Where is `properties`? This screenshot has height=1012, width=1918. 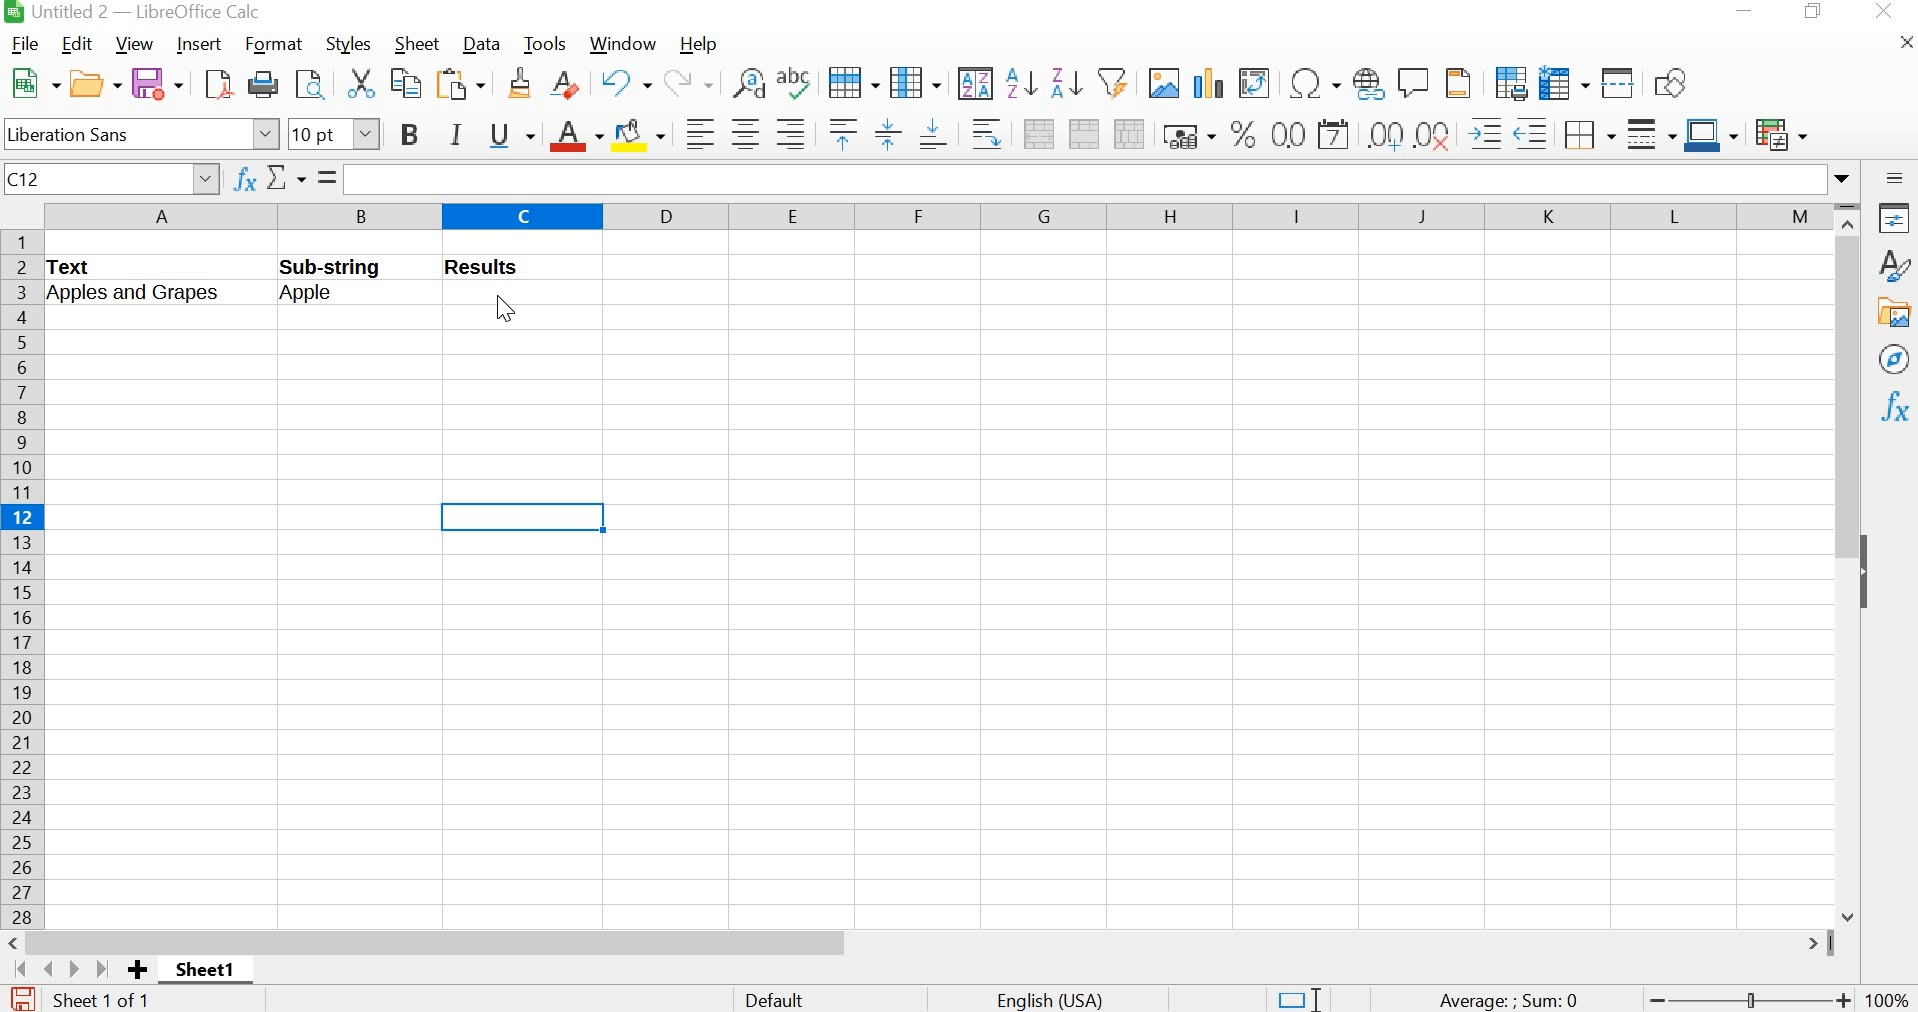
properties is located at coordinates (1892, 216).